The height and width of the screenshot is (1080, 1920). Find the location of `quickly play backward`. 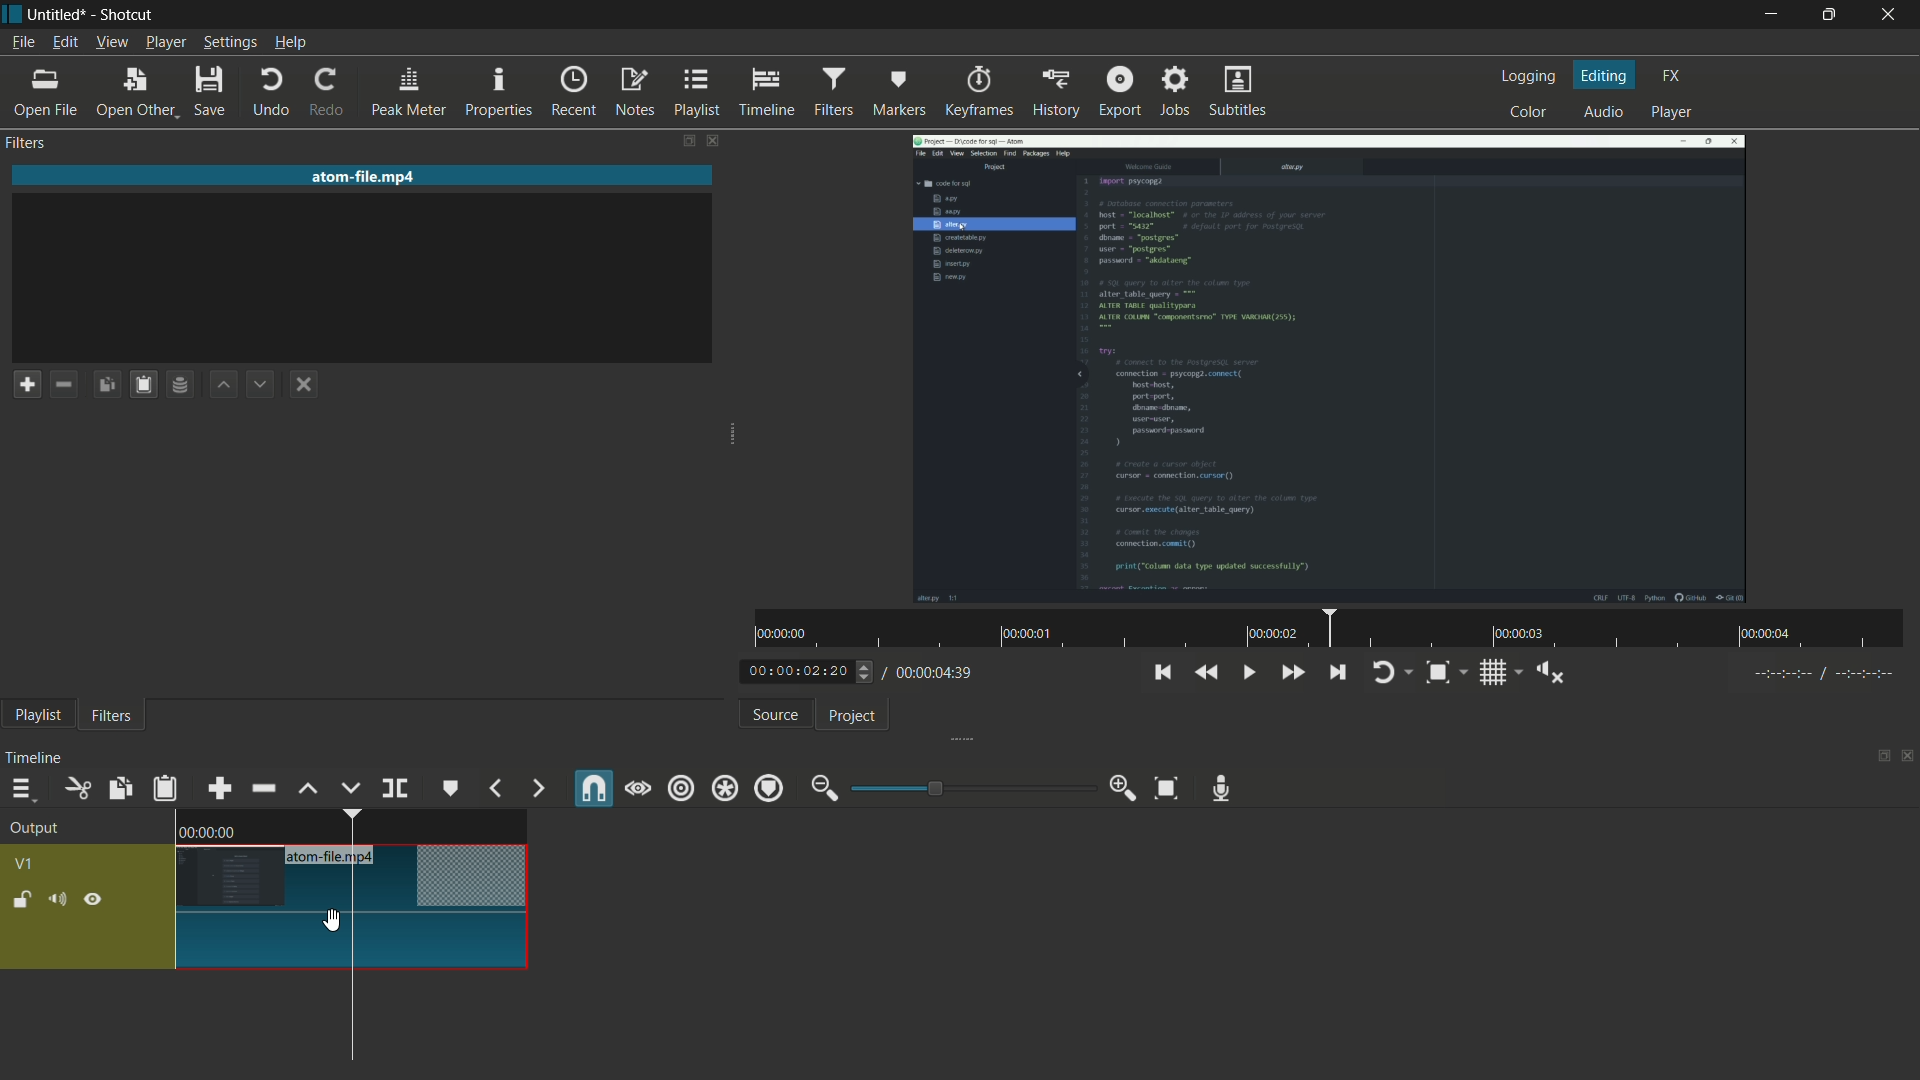

quickly play backward is located at coordinates (1207, 673).